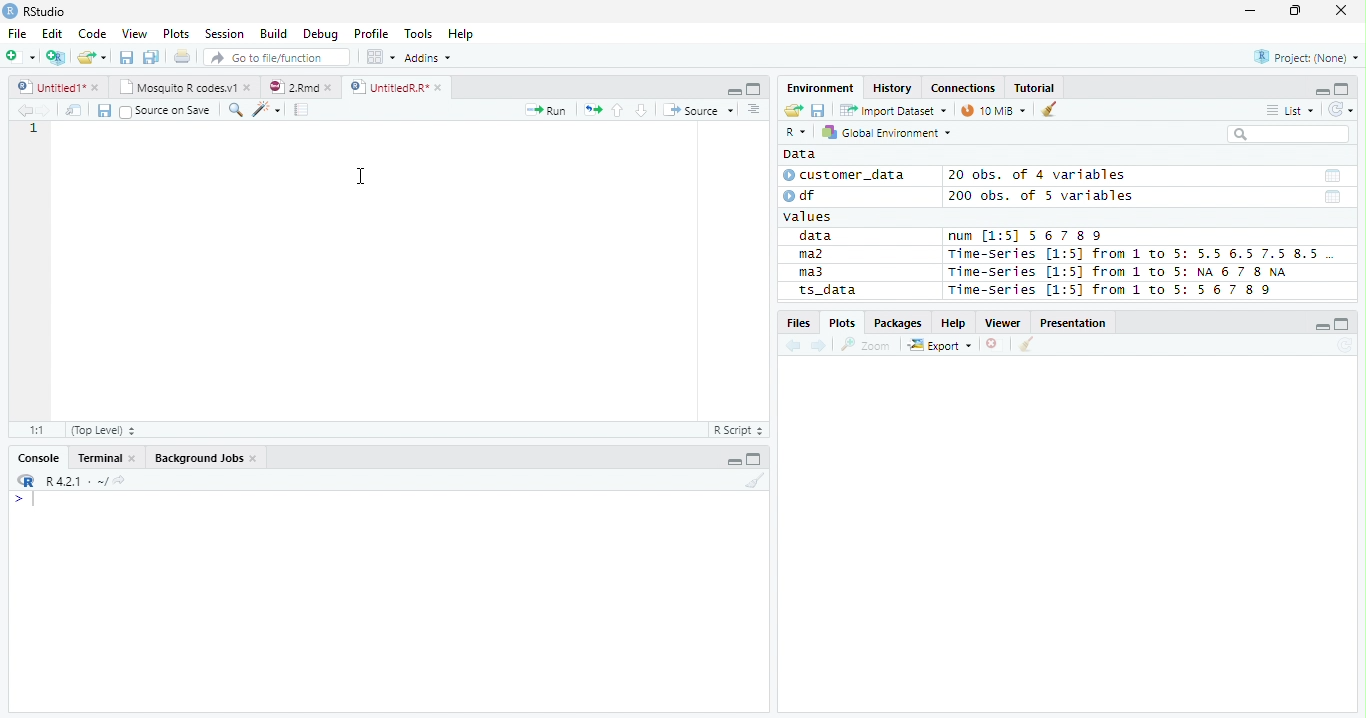 The image size is (1366, 718). What do you see at coordinates (592, 111) in the screenshot?
I see `Re-run` at bounding box center [592, 111].